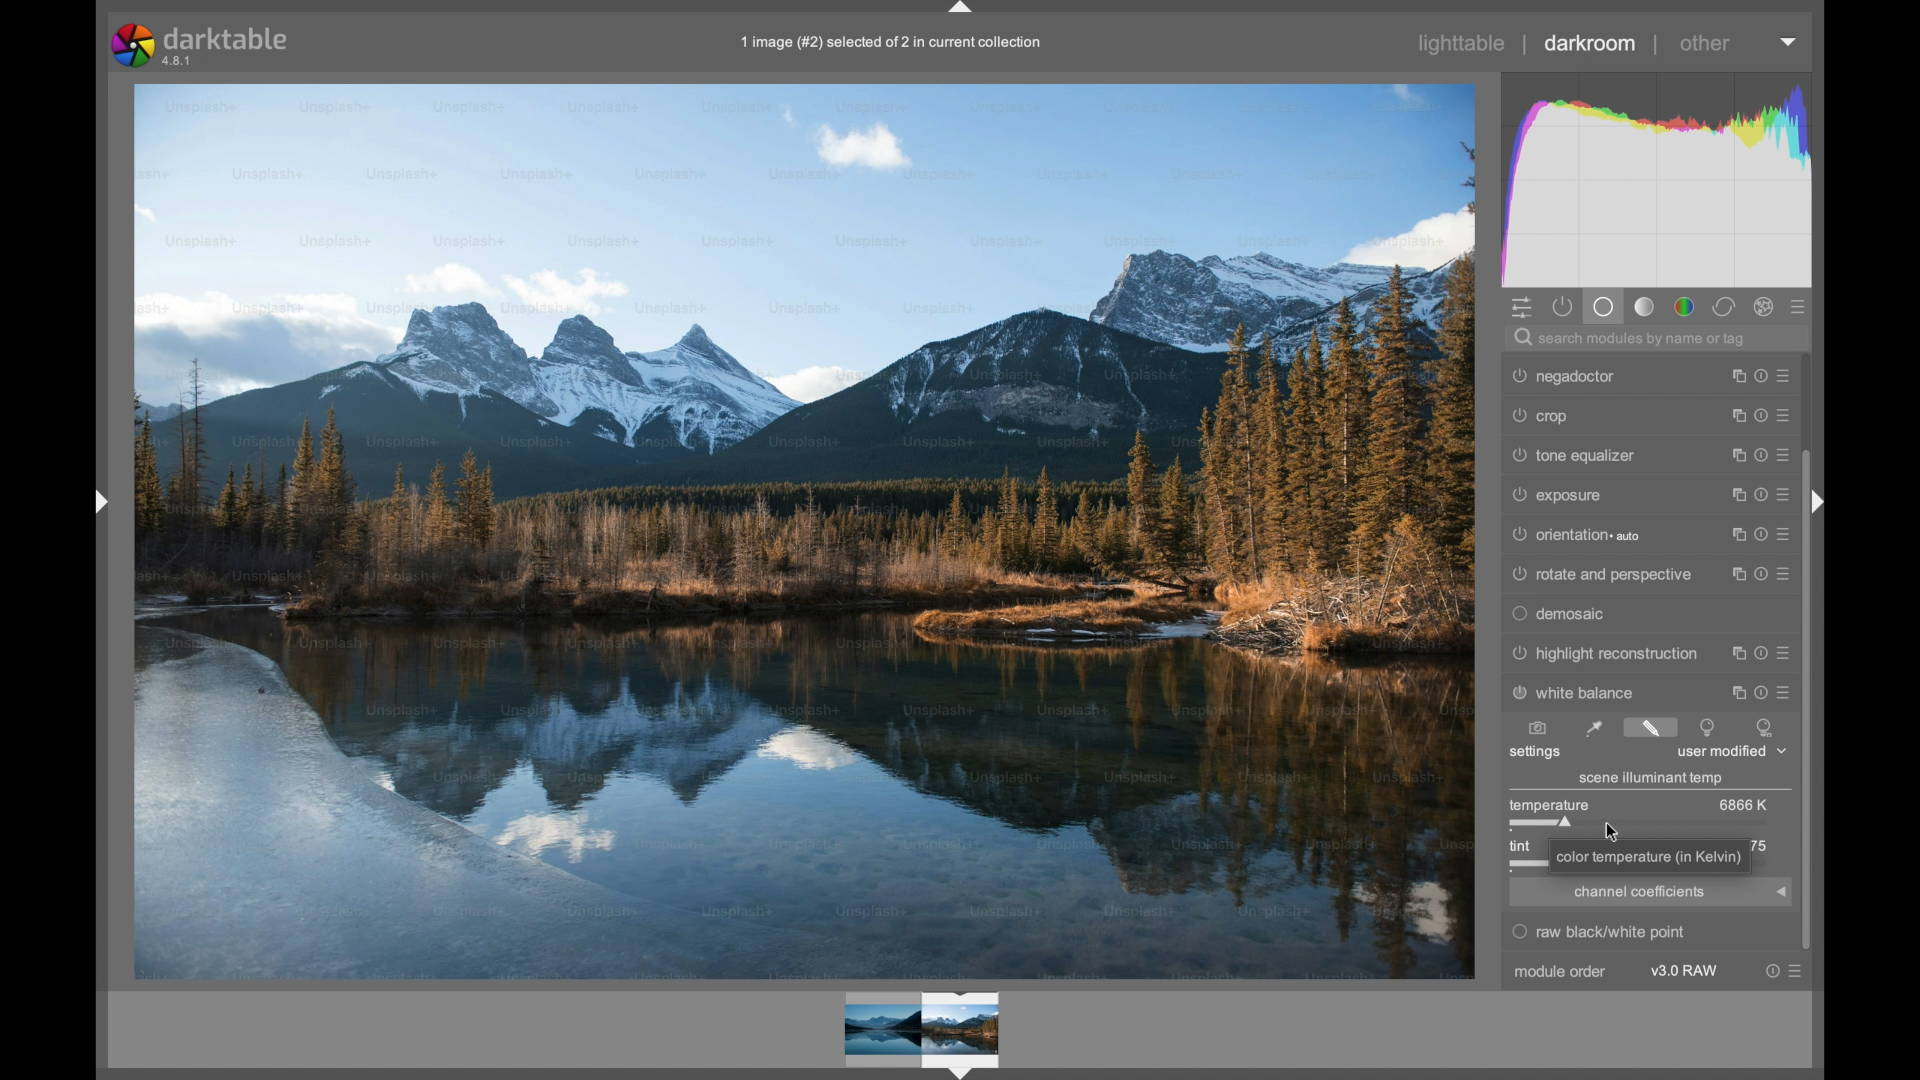  What do you see at coordinates (1685, 971) in the screenshot?
I see `v3.0 raw` at bounding box center [1685, 971].